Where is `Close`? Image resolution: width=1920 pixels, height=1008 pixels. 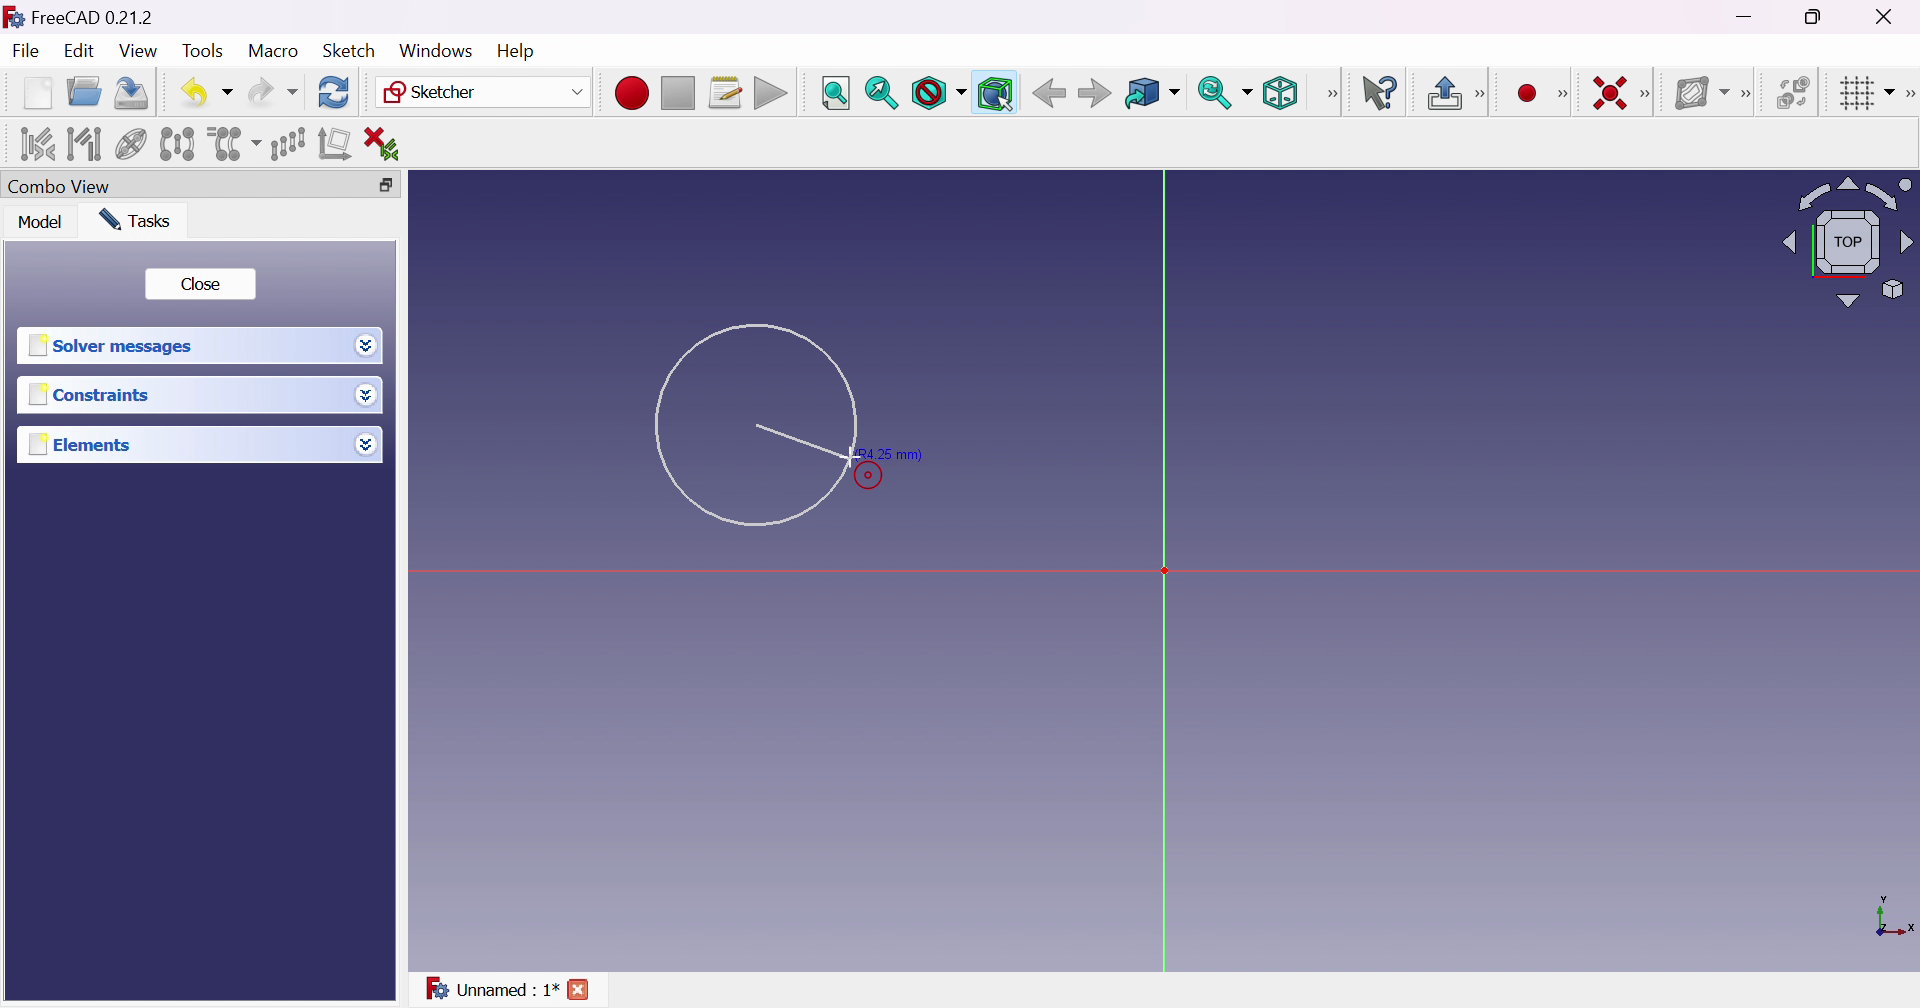 Close is located at coordinates (580, 988).